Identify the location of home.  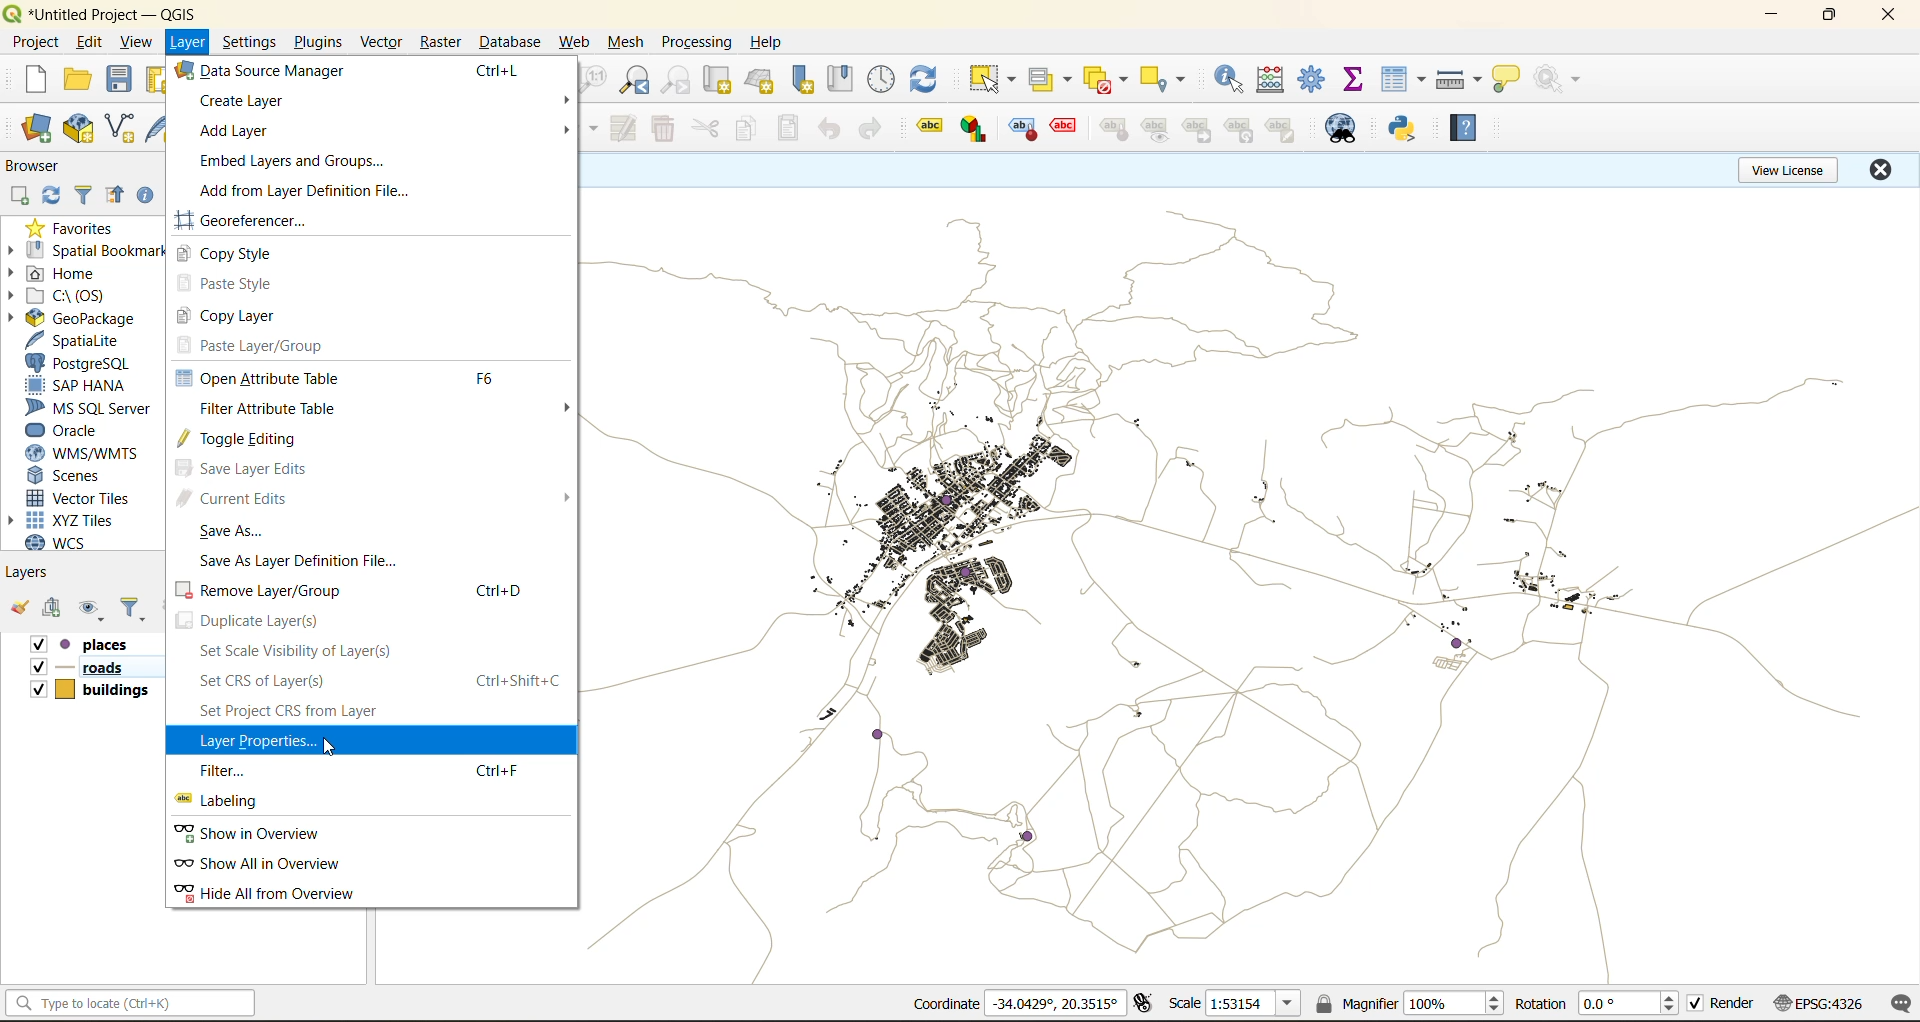
(63, 273).